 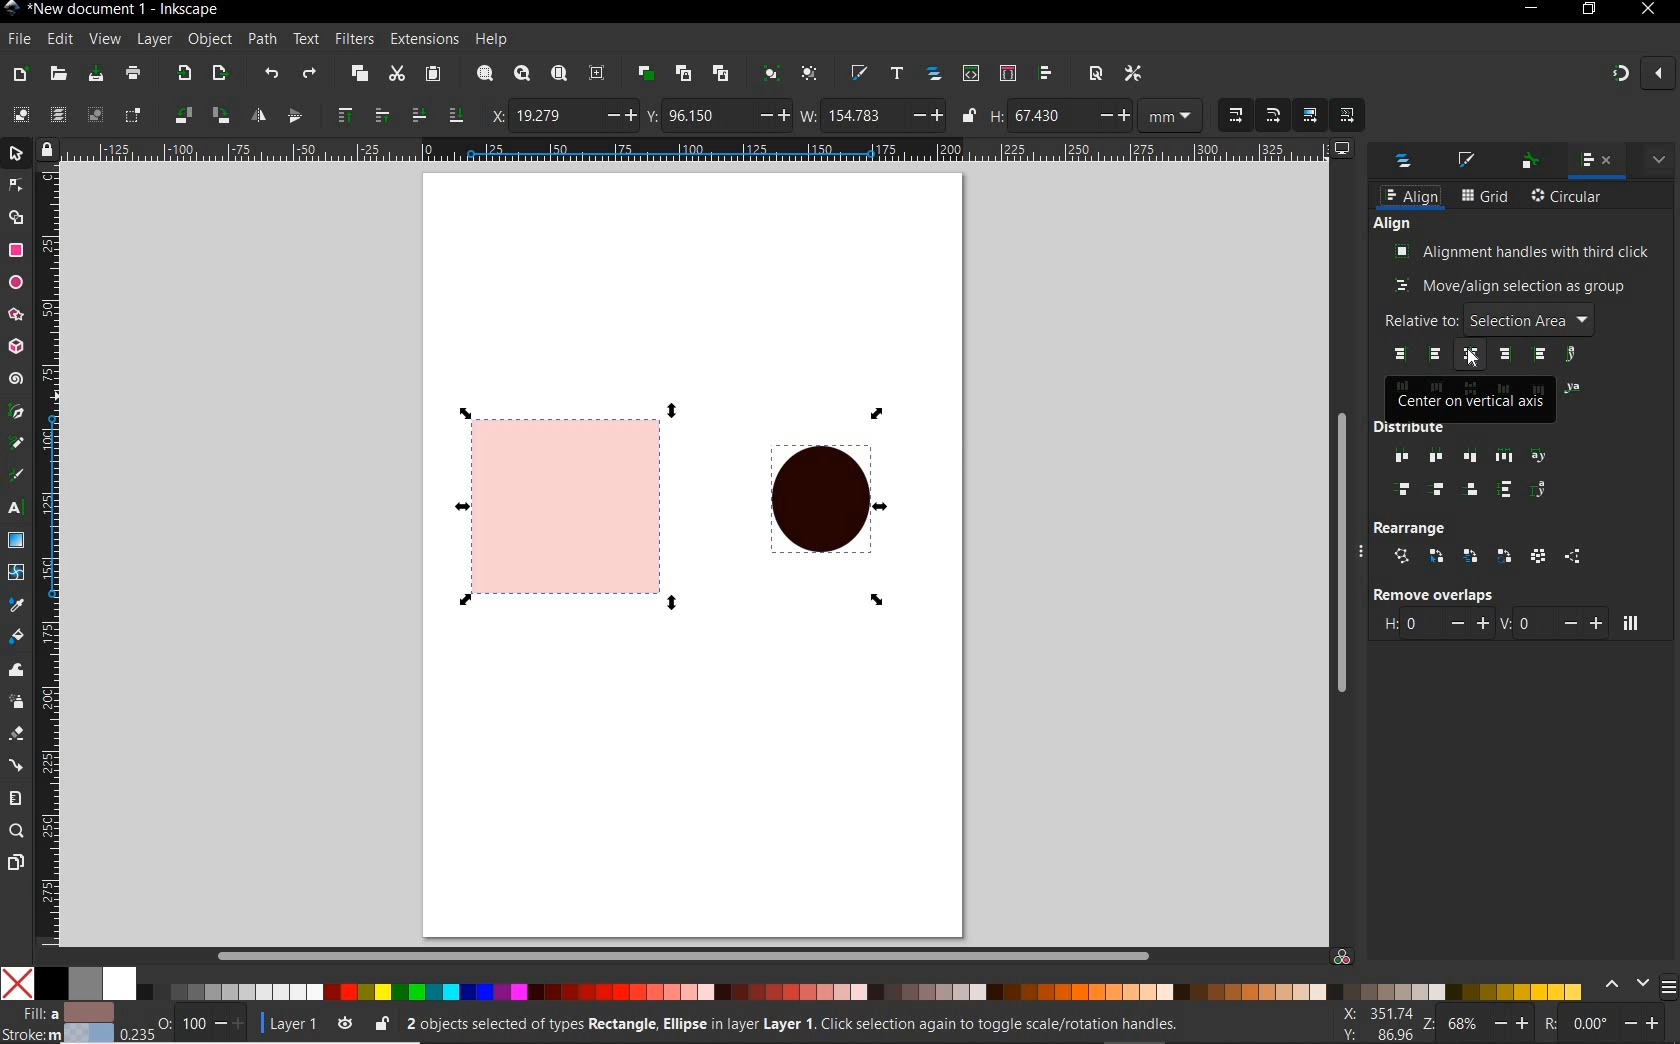 I want to click on ruler, so click(x=49, y=554).